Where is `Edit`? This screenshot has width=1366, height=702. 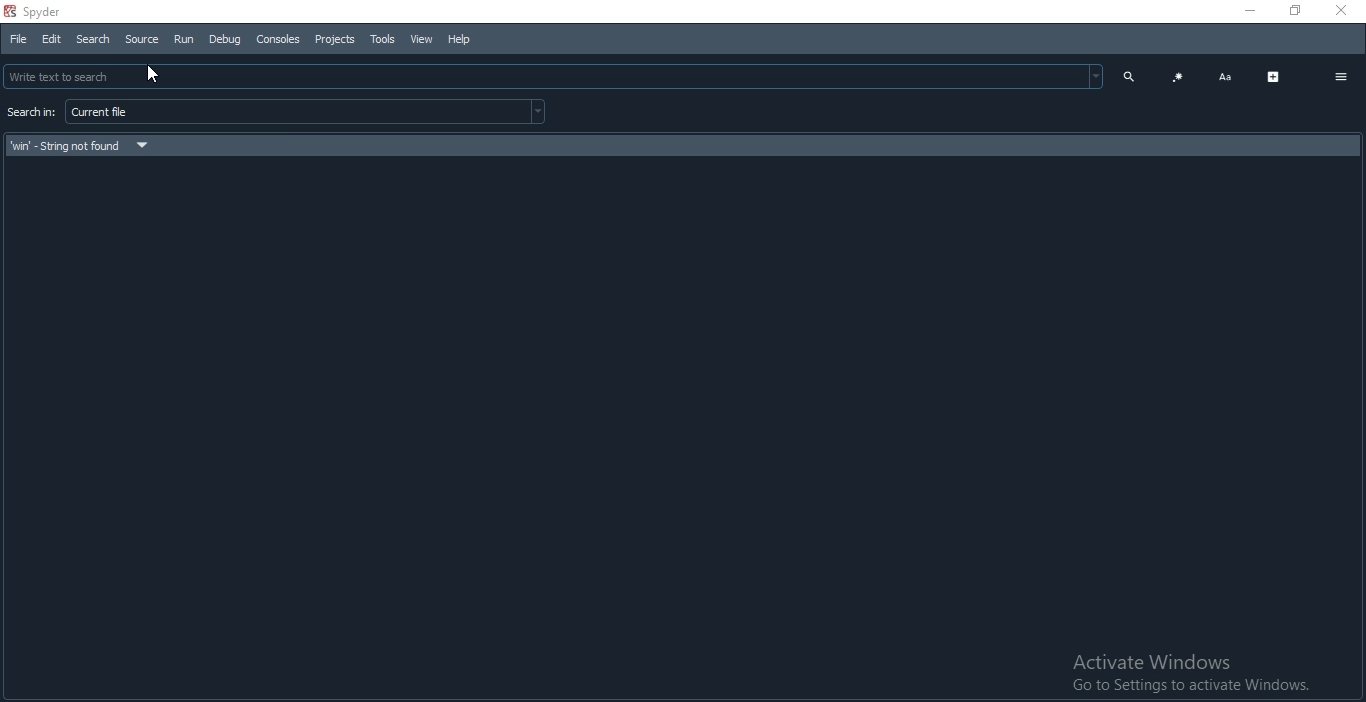
Edit is located at coordinates (50, 40).